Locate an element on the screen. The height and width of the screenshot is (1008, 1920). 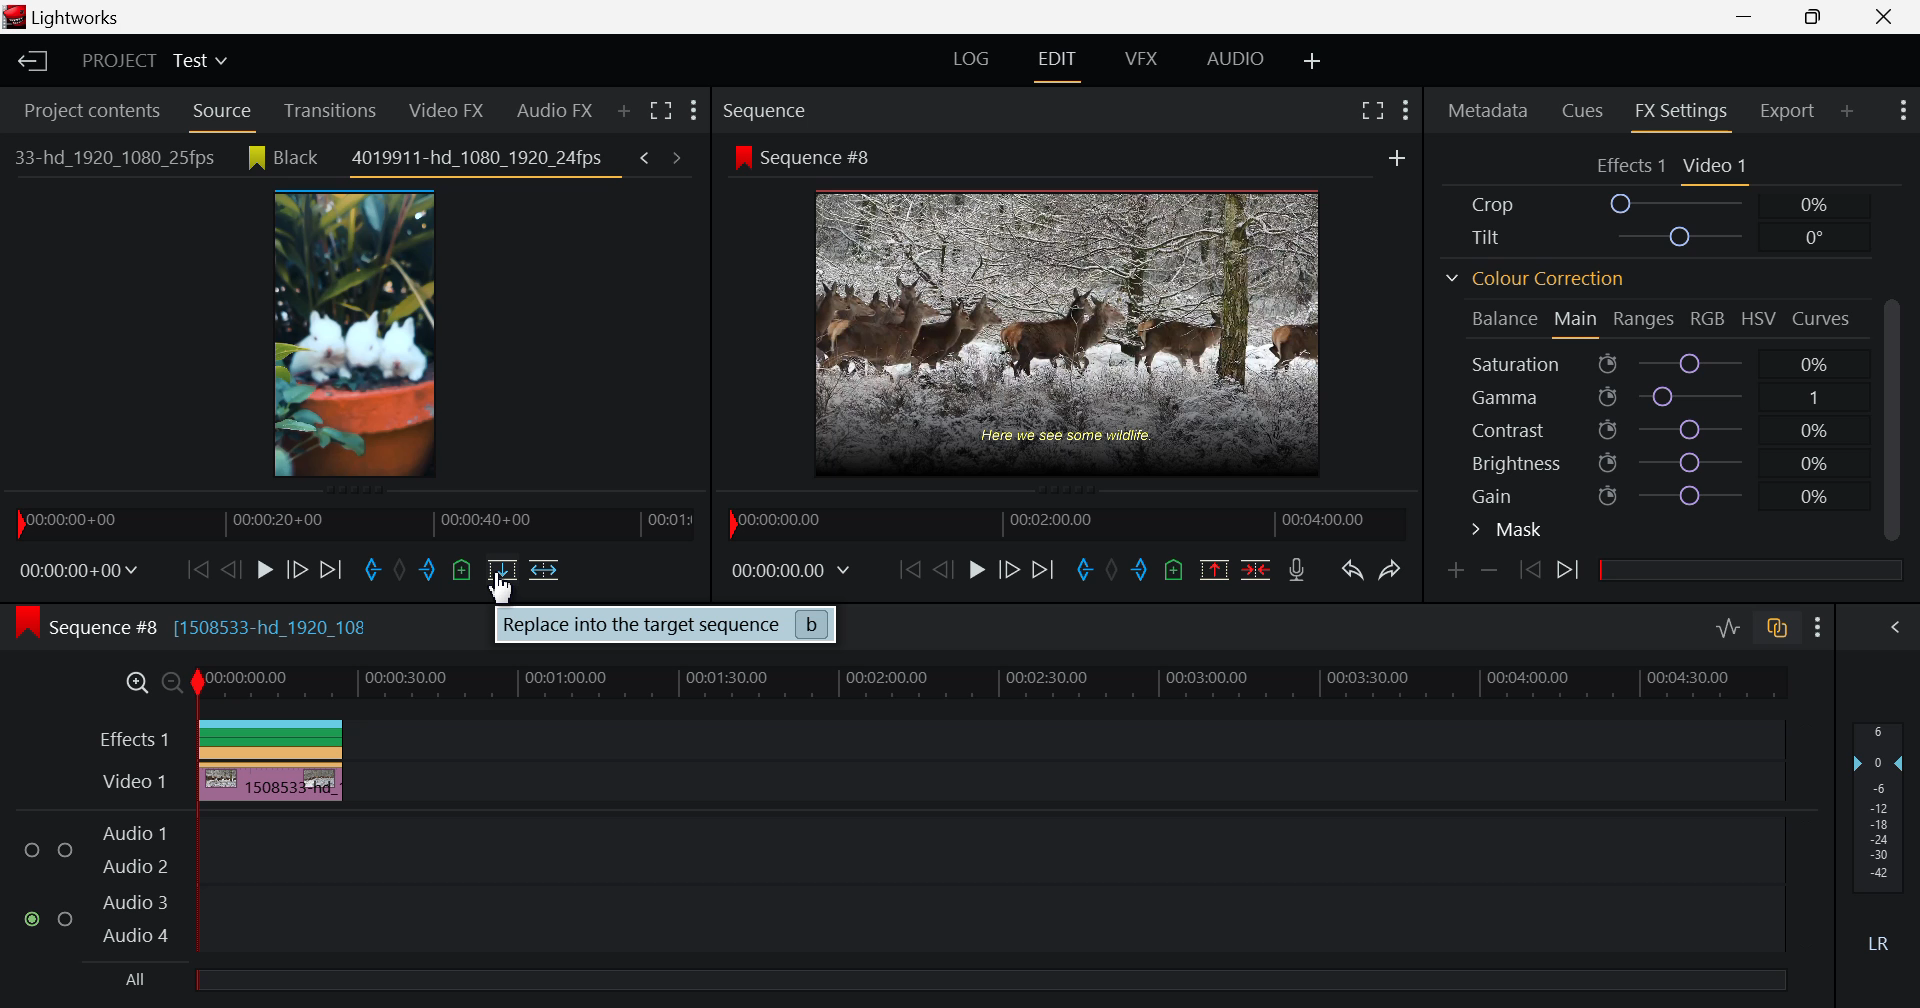
Remove all marks is located at coordinates (1111, 572).